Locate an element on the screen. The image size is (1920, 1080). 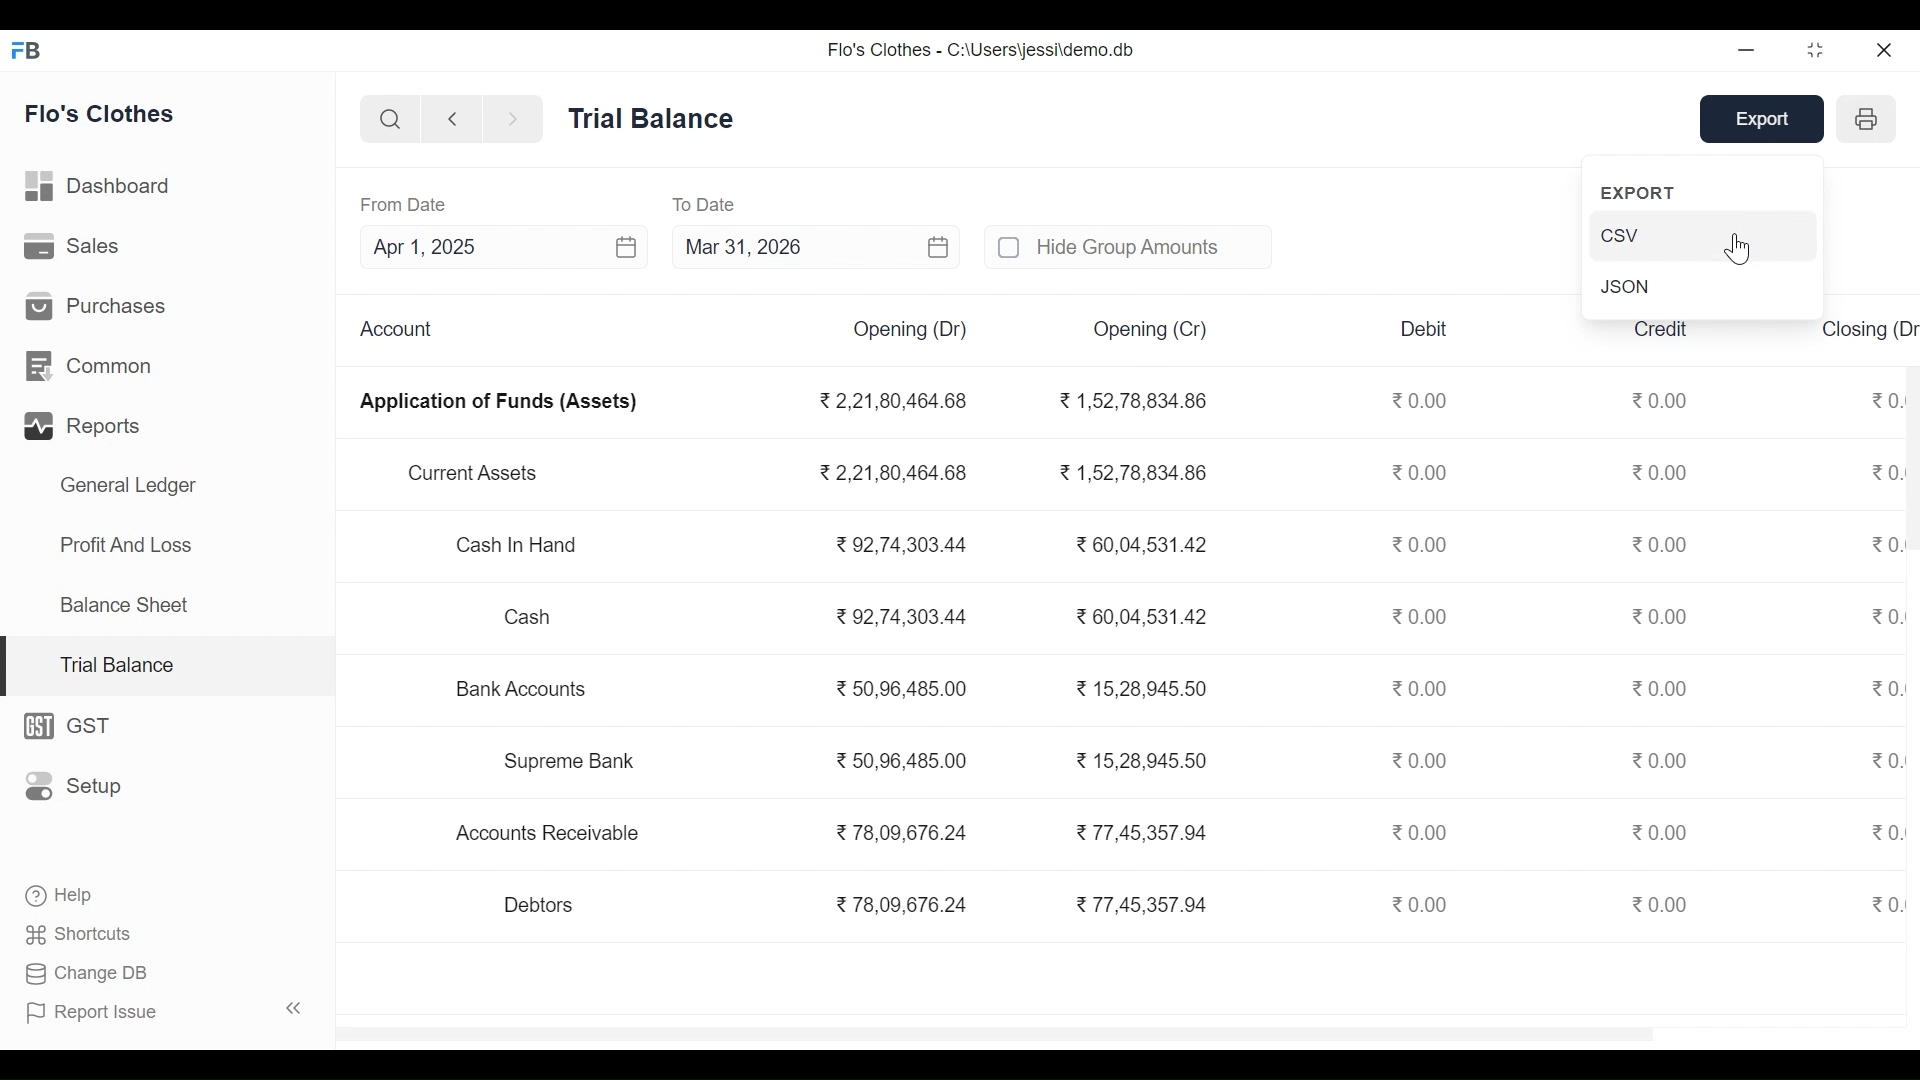
Restore is located at coordinates (1818, 49).